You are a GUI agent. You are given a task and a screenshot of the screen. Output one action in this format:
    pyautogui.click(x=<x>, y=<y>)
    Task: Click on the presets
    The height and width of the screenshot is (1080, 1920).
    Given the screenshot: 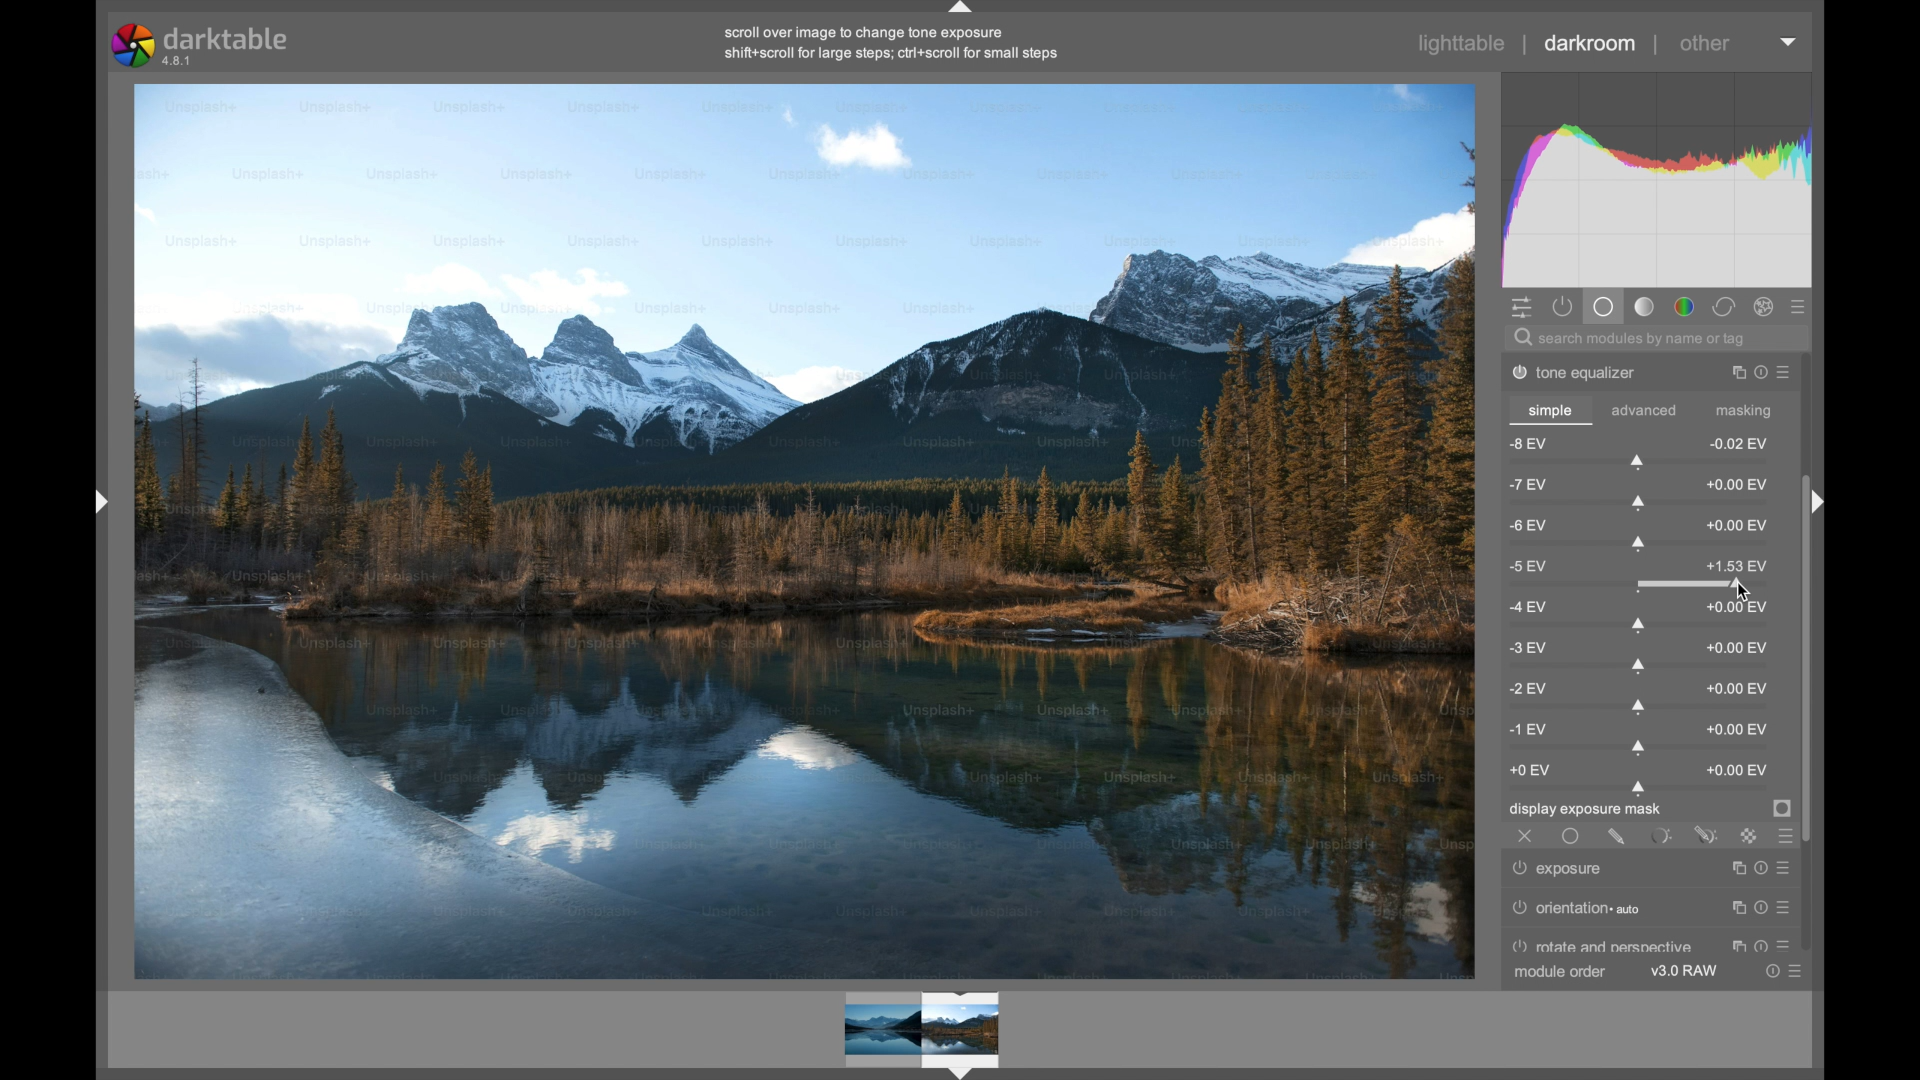 What is the action you would take?
    pyautogui.click(x=1802, y=307)
    